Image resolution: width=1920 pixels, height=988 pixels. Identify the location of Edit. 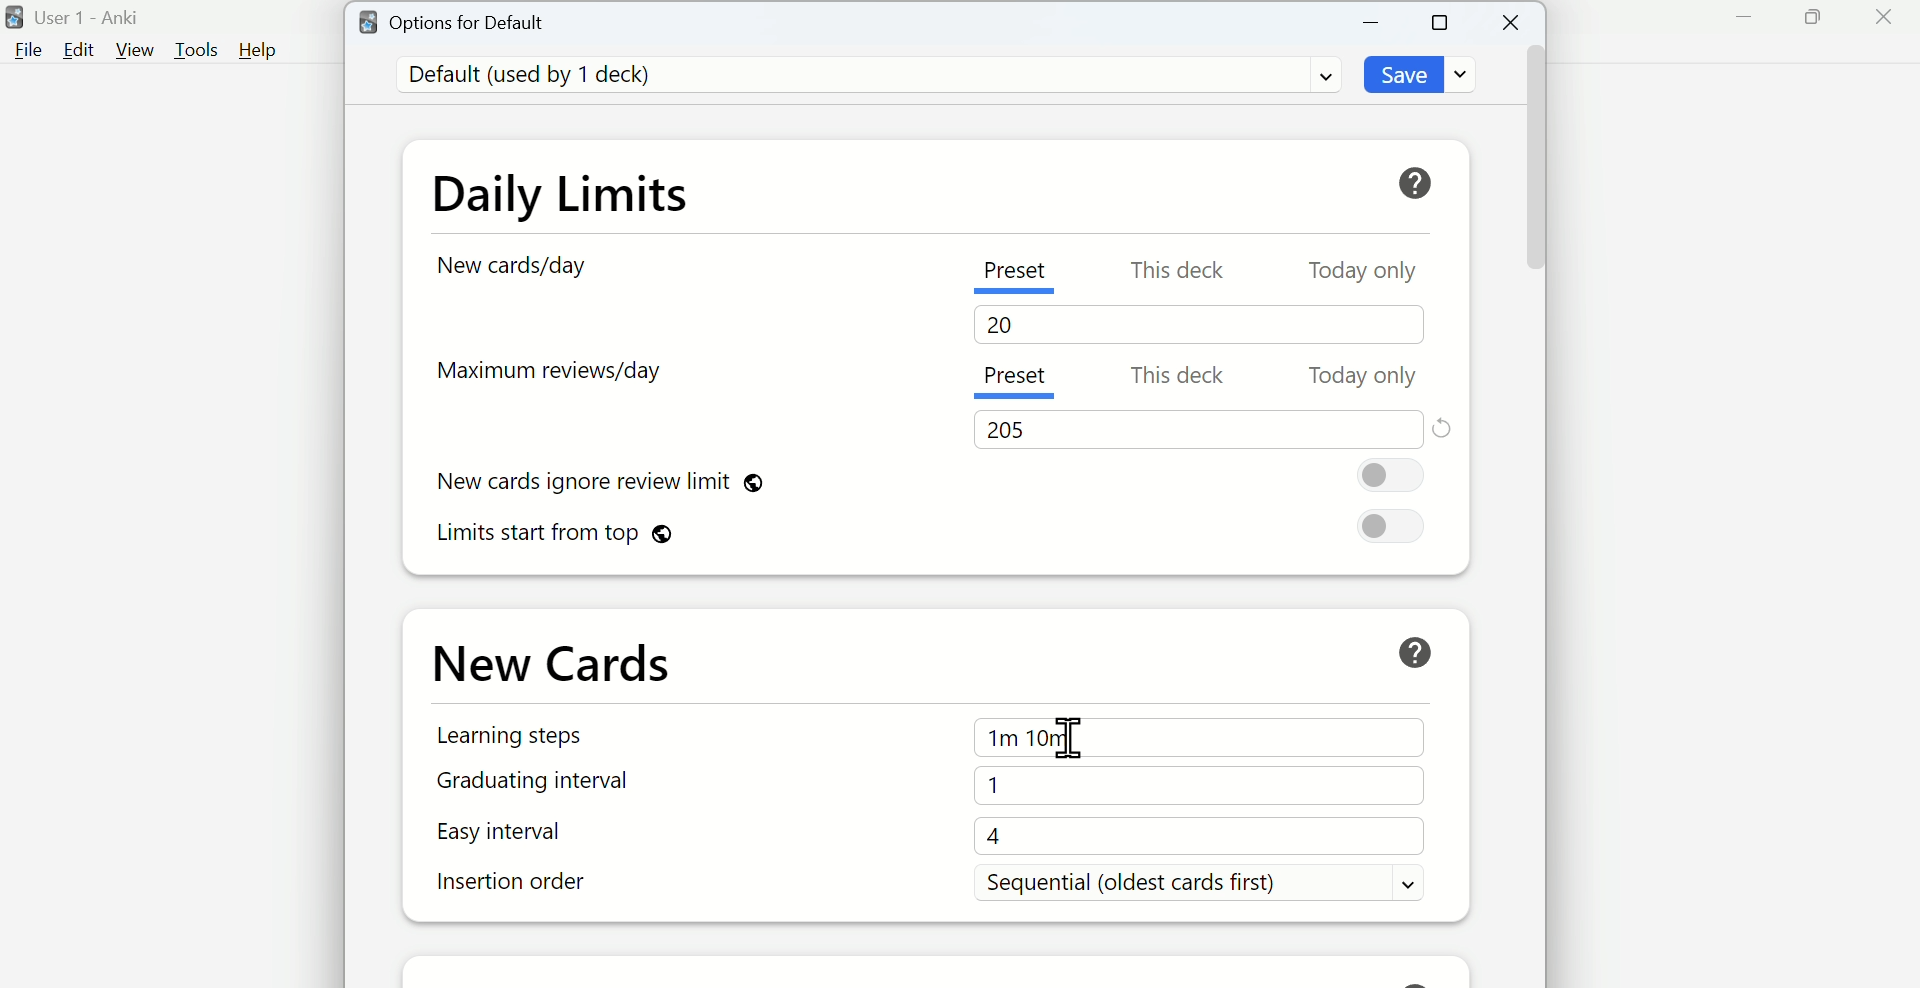
(77, 53).